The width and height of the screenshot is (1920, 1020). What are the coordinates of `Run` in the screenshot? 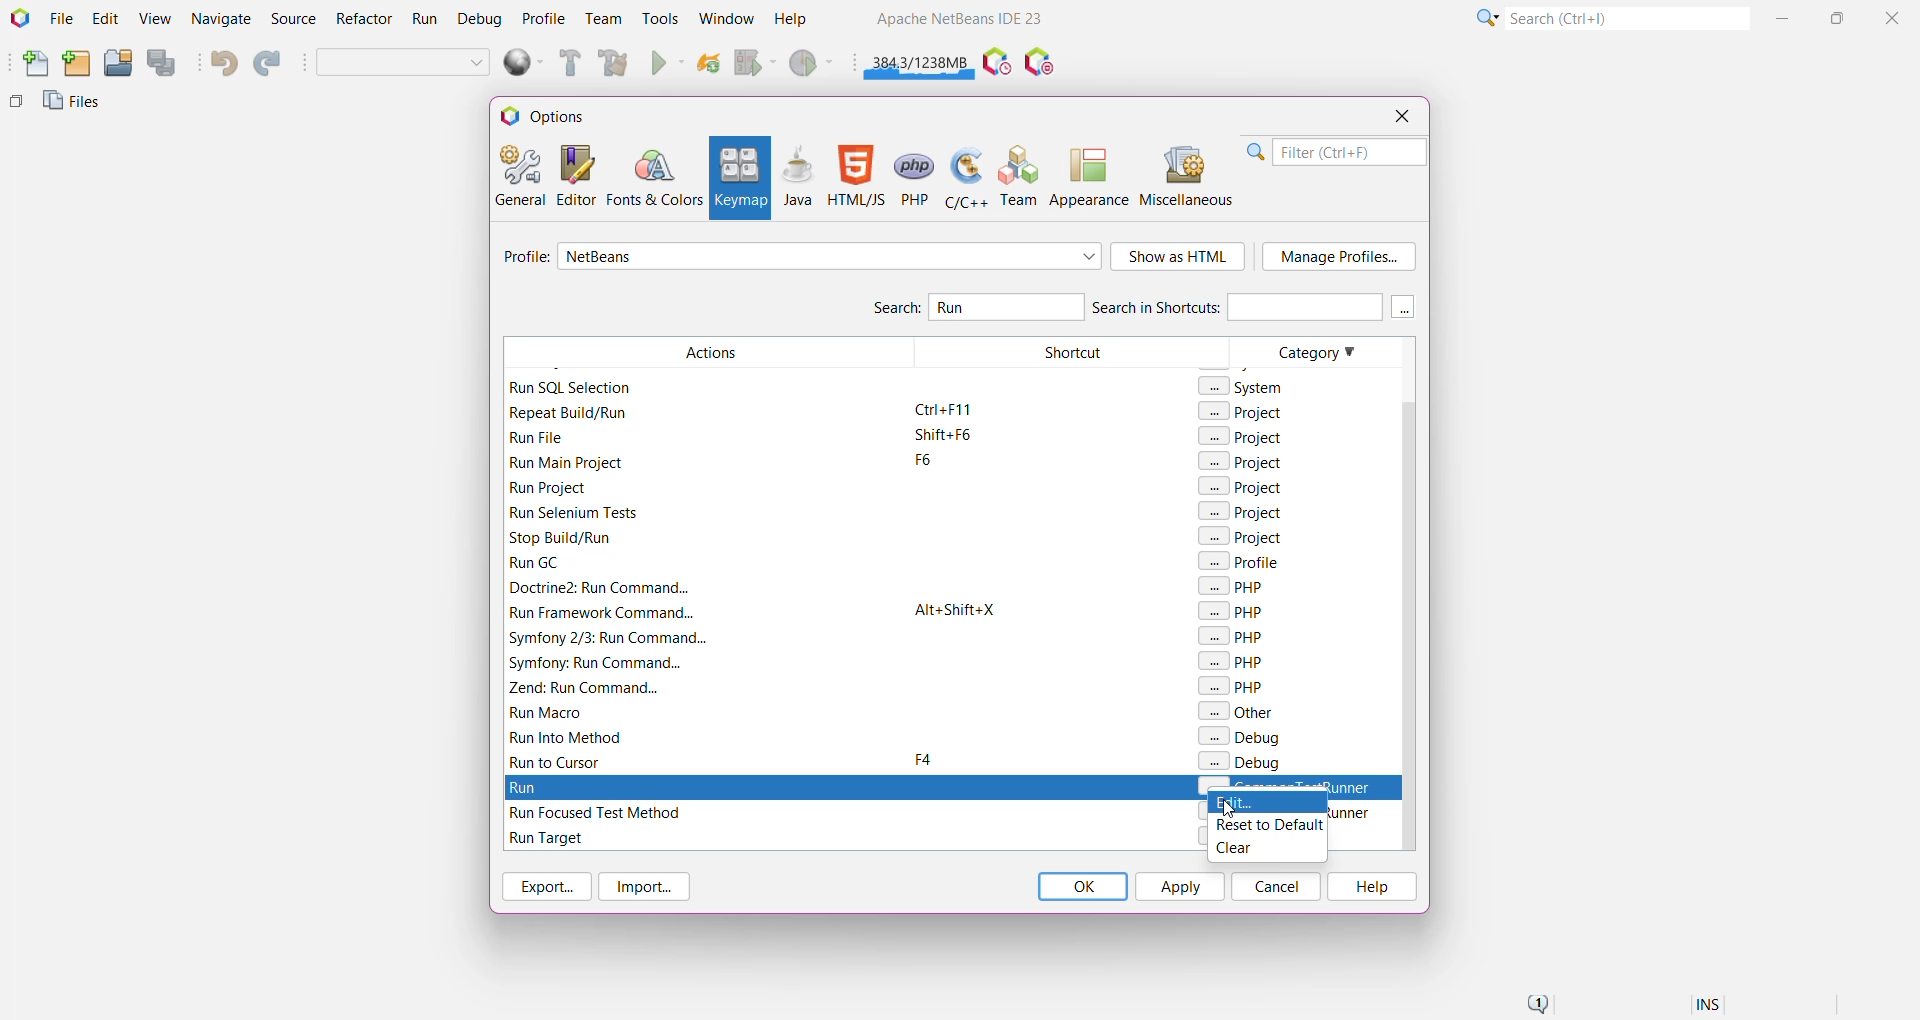 It's located at (425, 22).